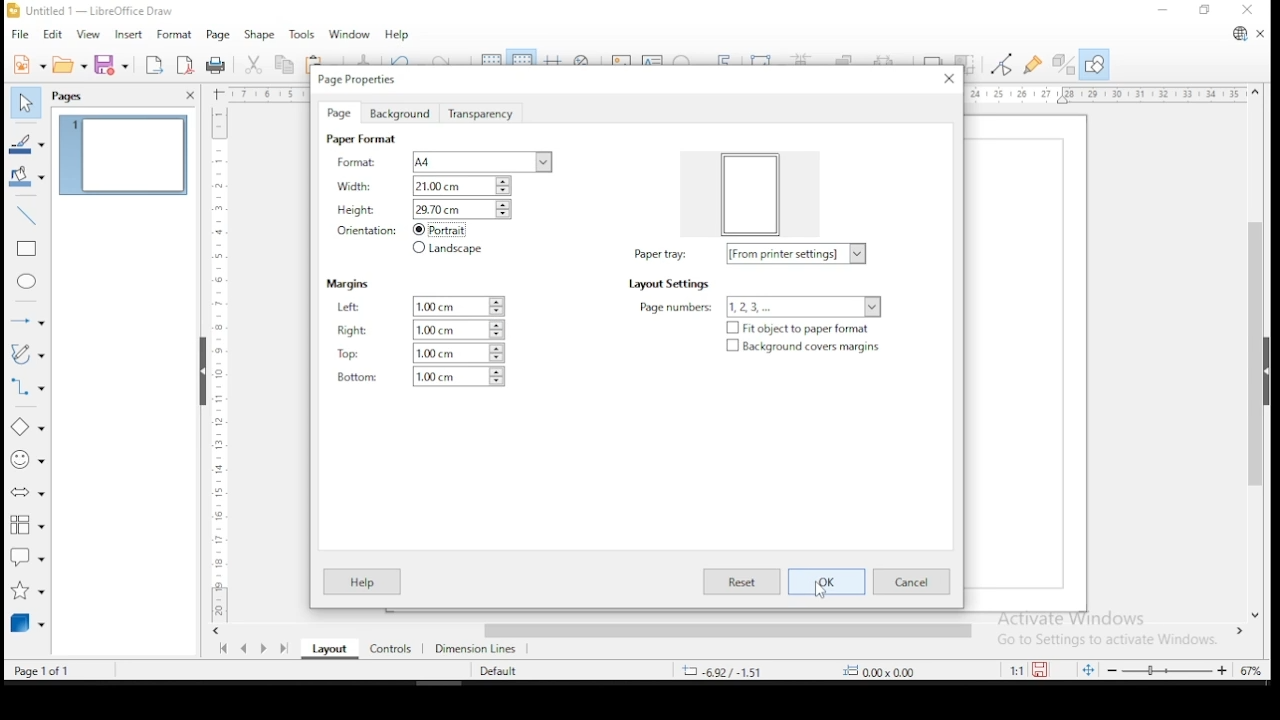  Describe the element at coordinates (153, 65) in the screenshot. I see `export` at that location.